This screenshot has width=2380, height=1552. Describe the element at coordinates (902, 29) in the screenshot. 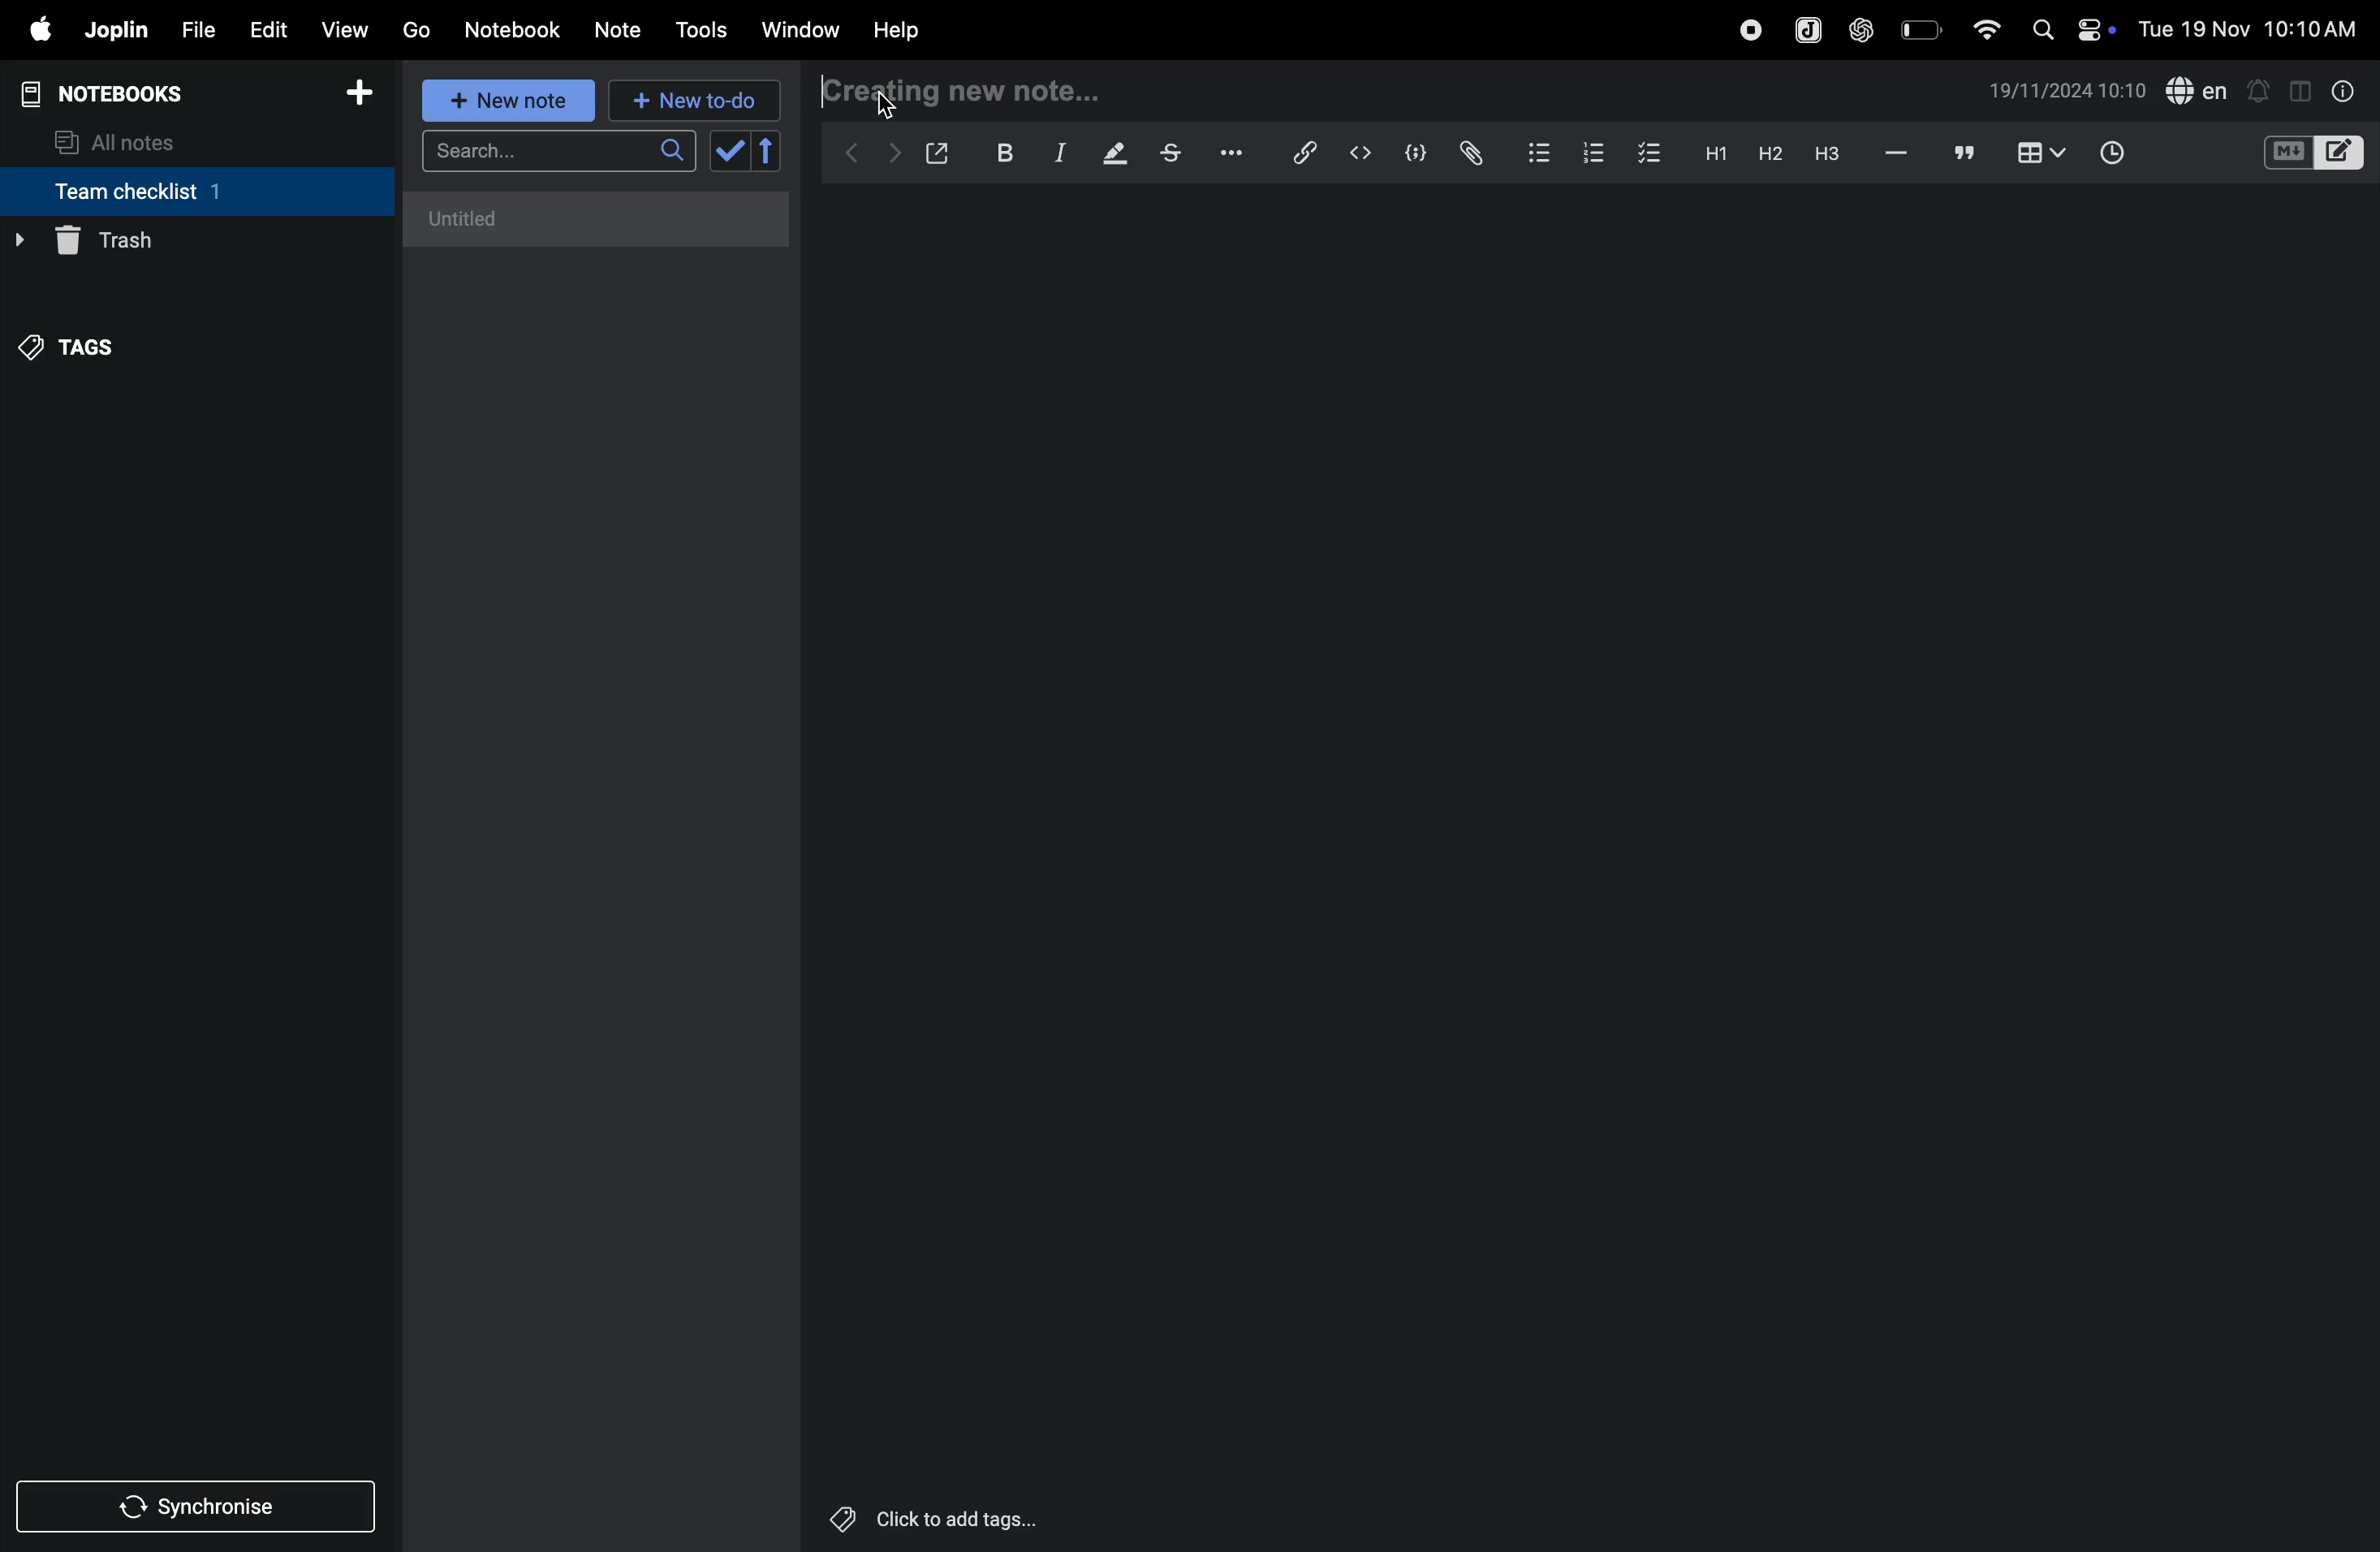

I see `help` at that location.